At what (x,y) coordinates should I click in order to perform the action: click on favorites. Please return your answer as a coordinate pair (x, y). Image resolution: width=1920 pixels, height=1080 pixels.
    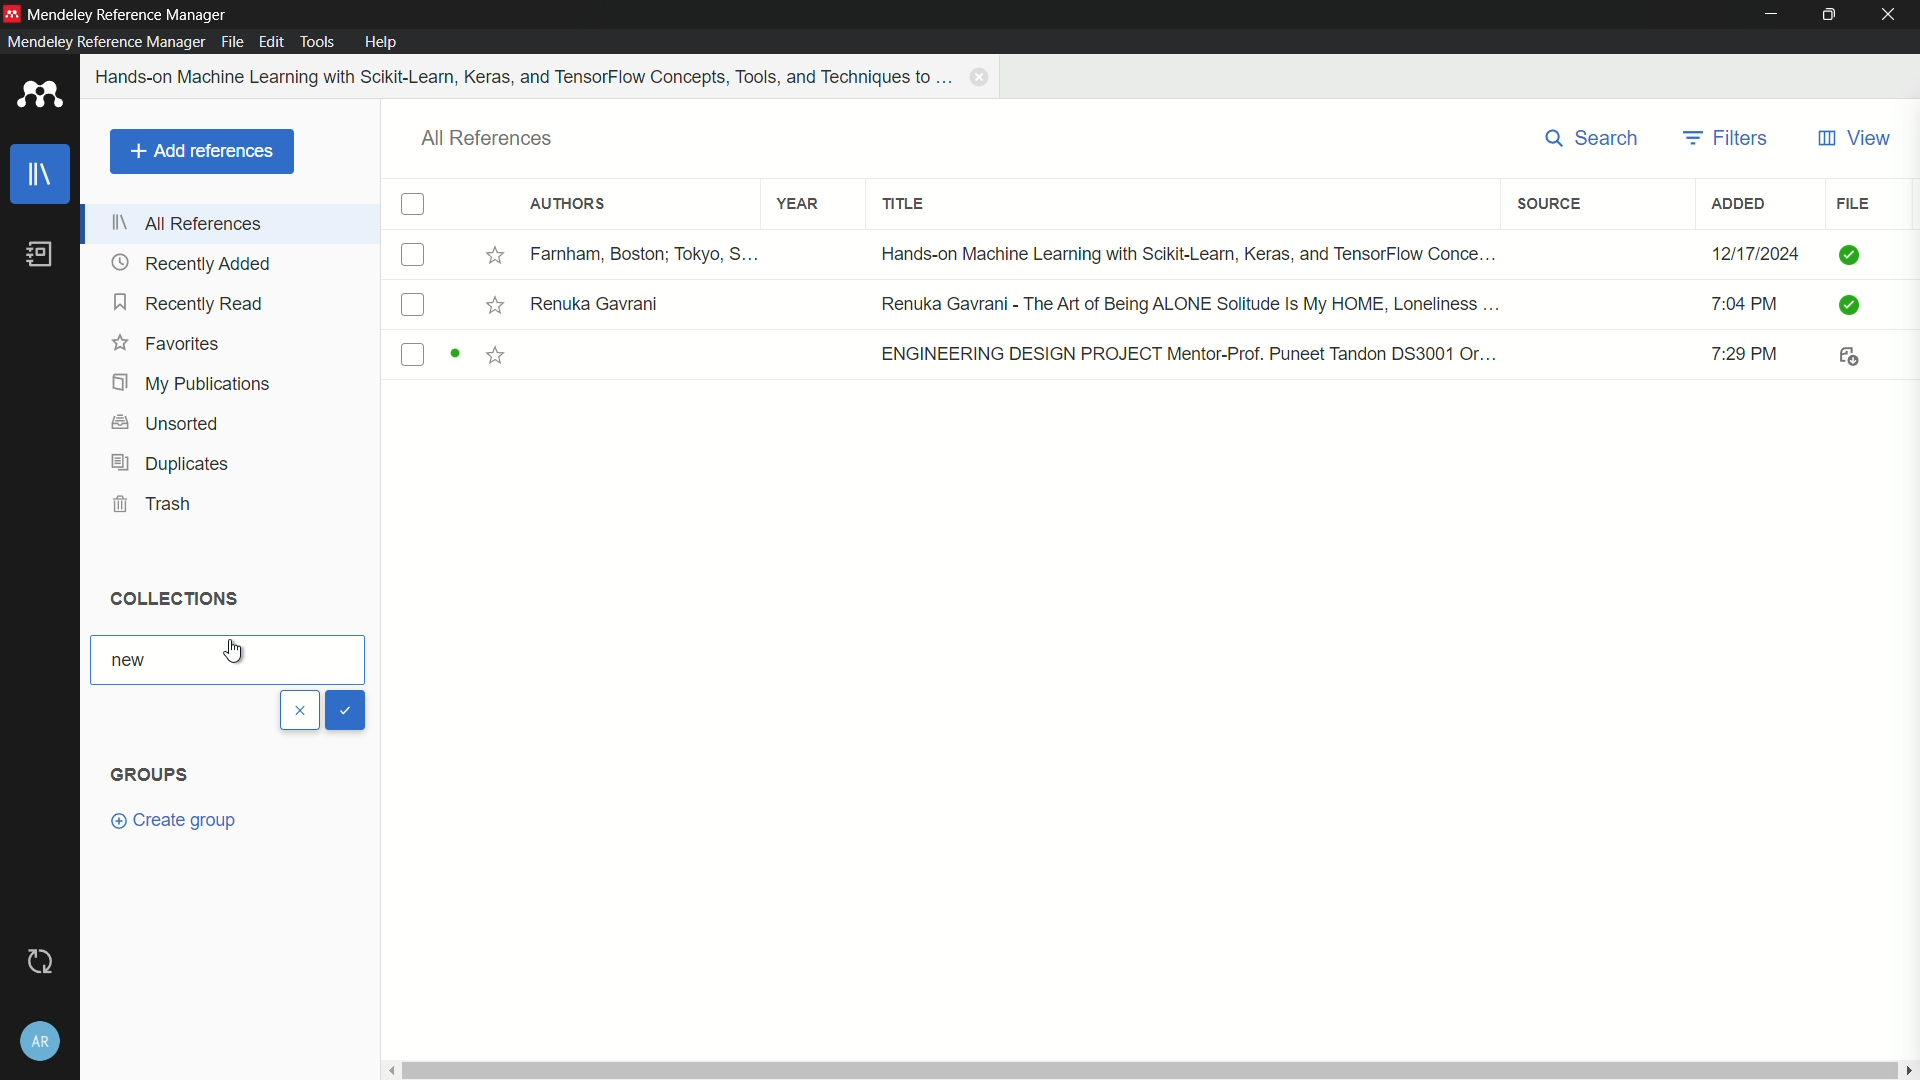
    Looking at the image, I should click on (166, 343).